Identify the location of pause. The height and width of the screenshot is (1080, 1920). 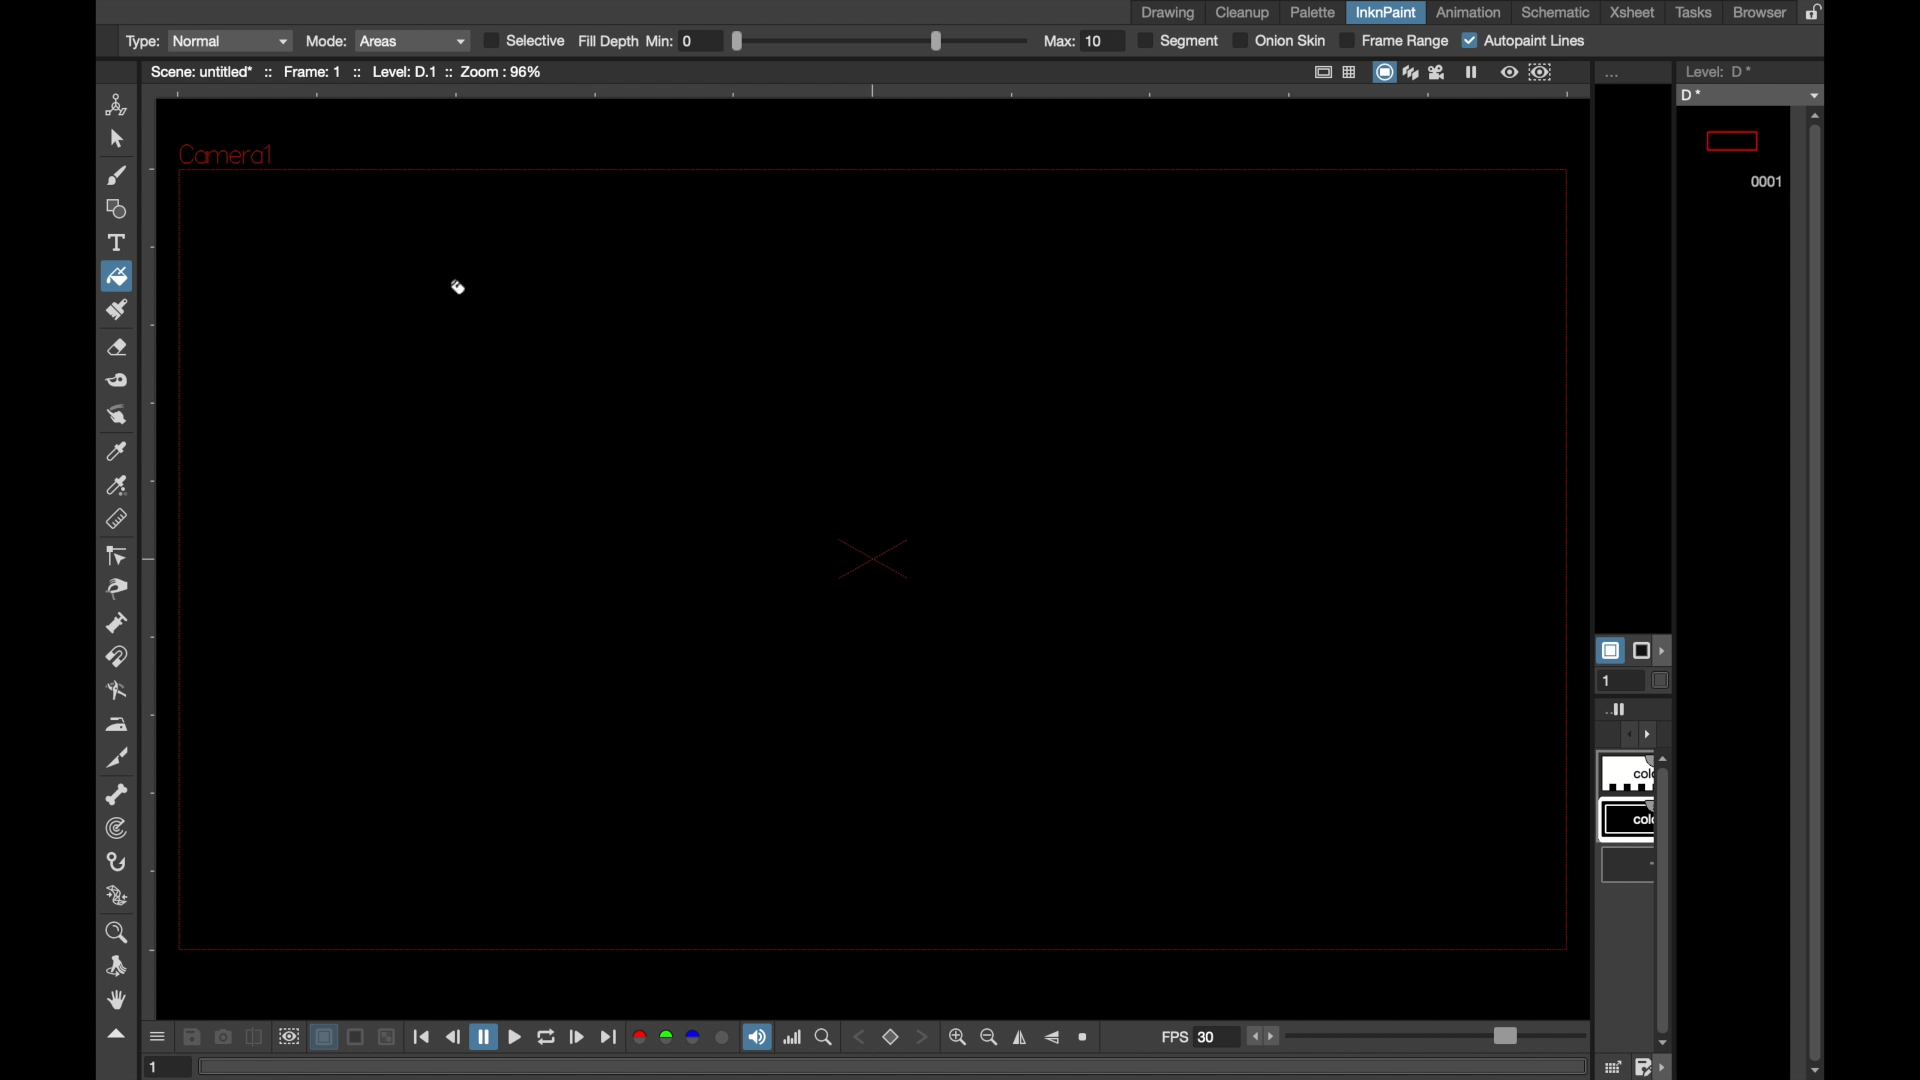
(1475, 72).